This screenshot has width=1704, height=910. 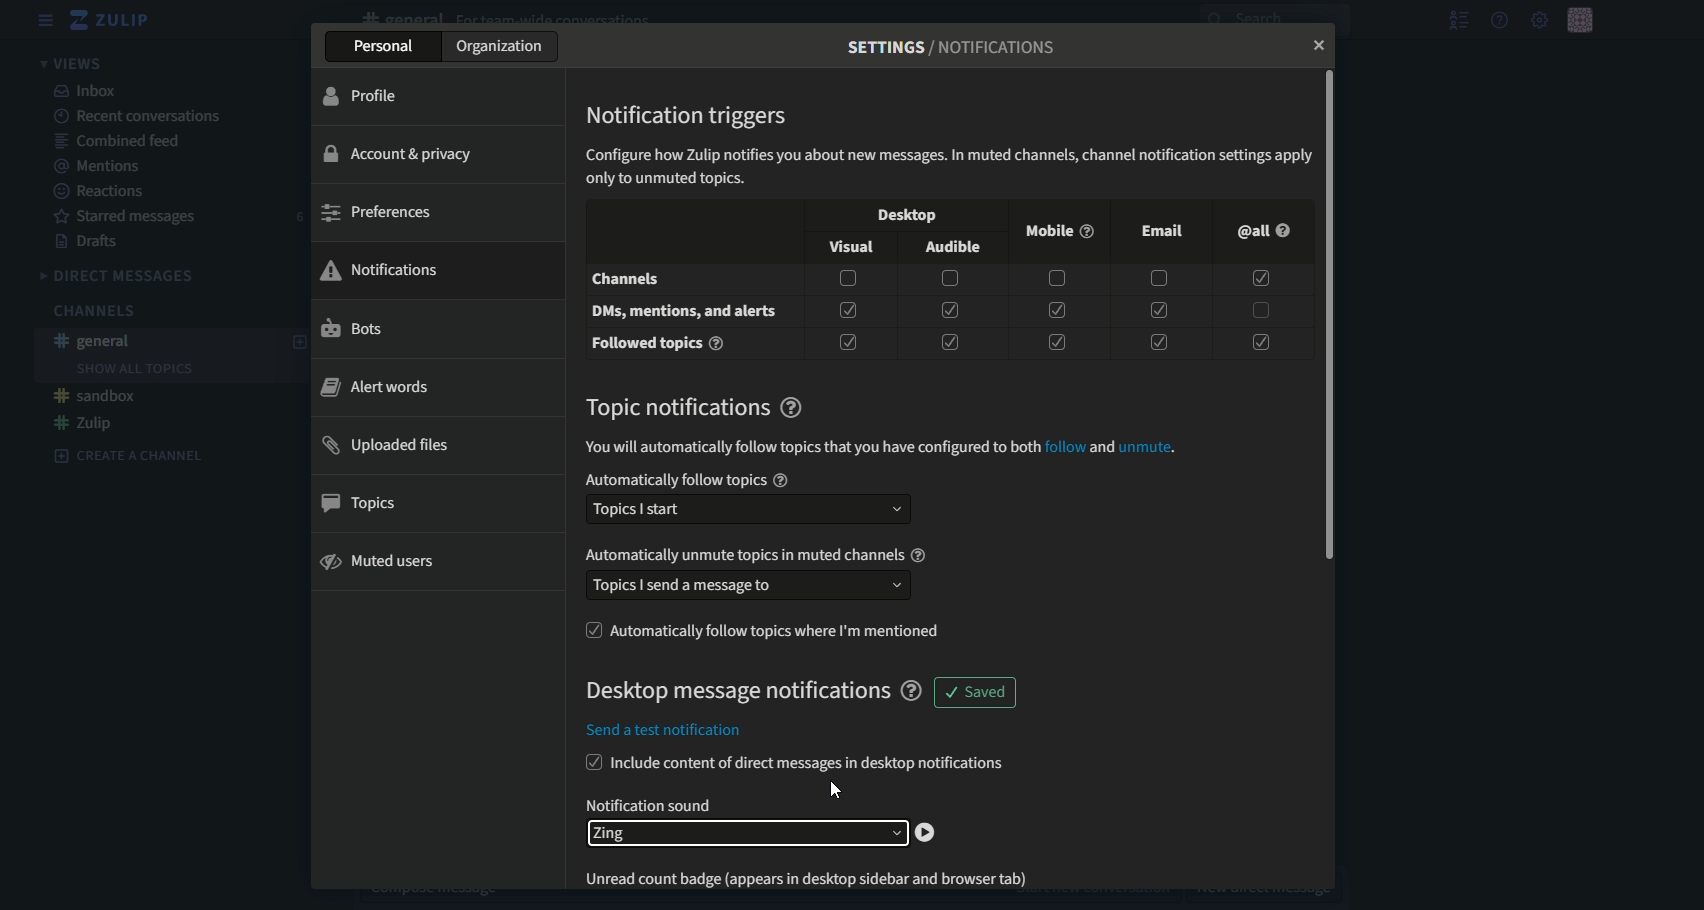 What do you see at coordinates (953, 47) in the screenshot?
I see `text` at bounding box center [953, 47].